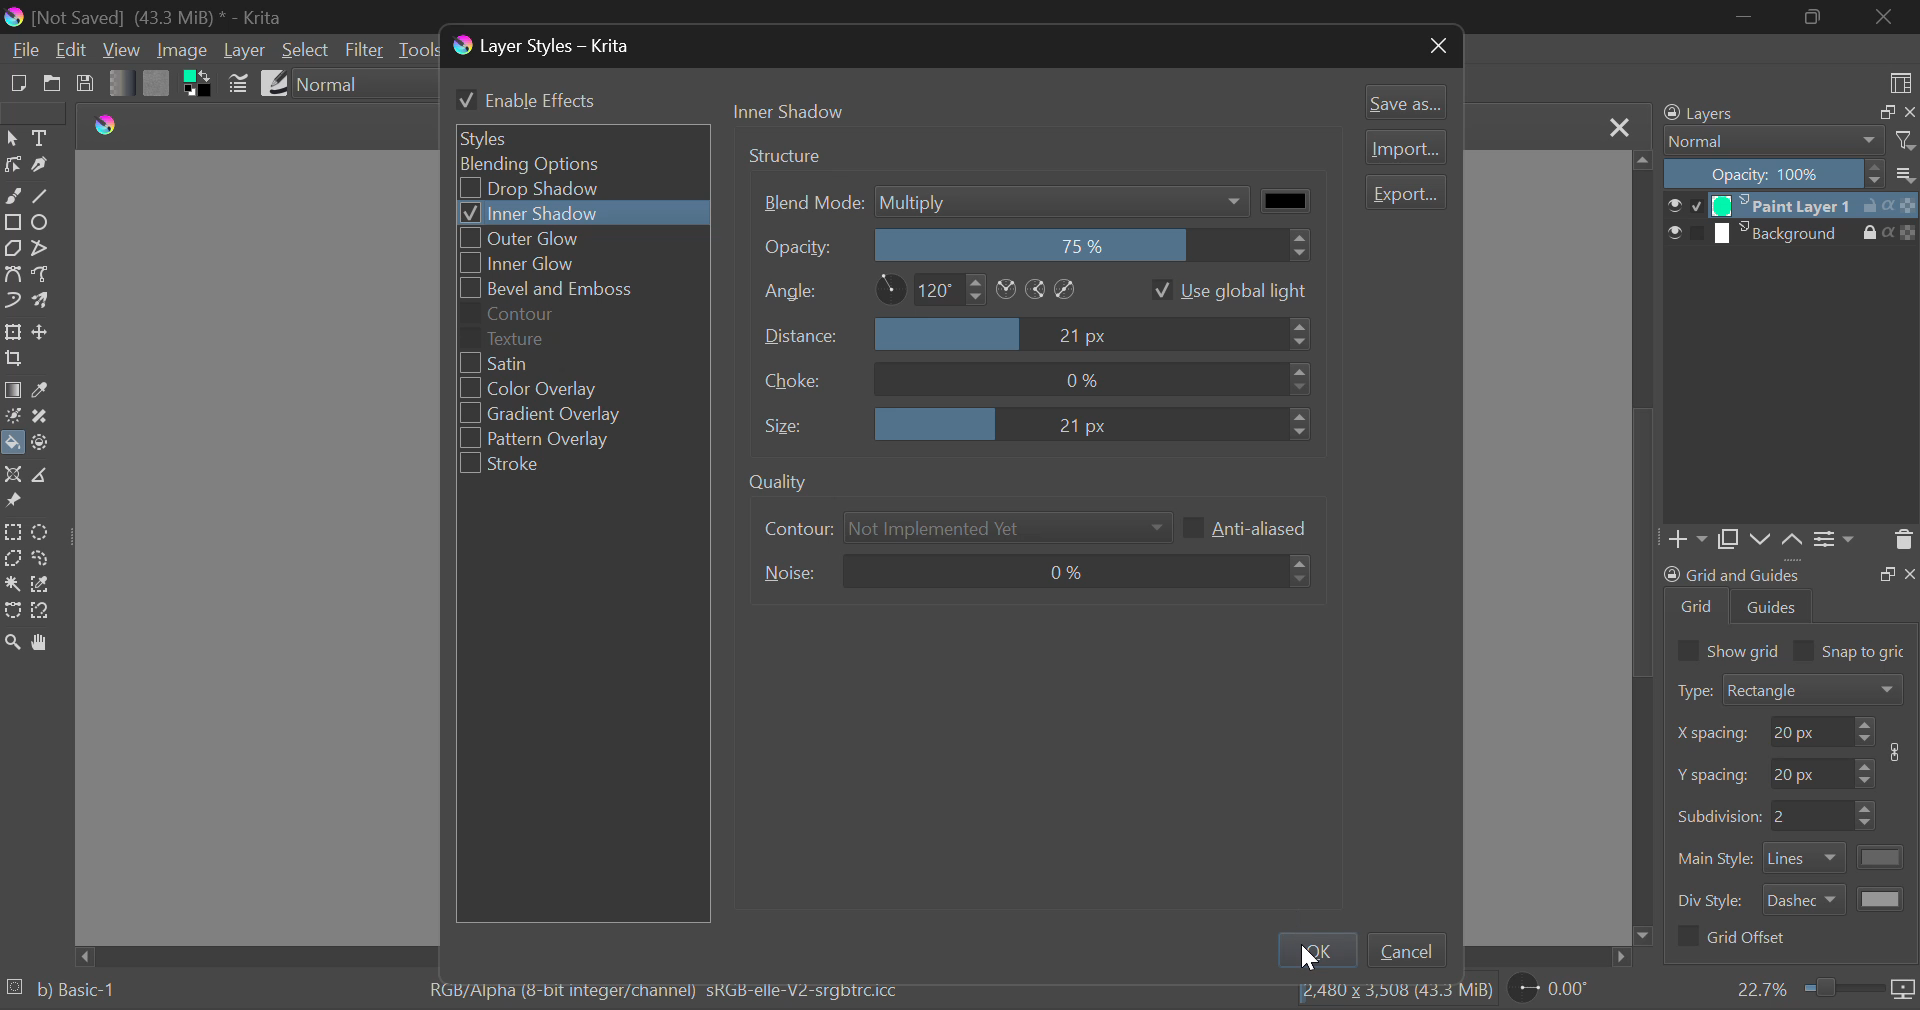 This screenshot has width=1920, height=1010. I want to click on Color Information, so click(656, 998).